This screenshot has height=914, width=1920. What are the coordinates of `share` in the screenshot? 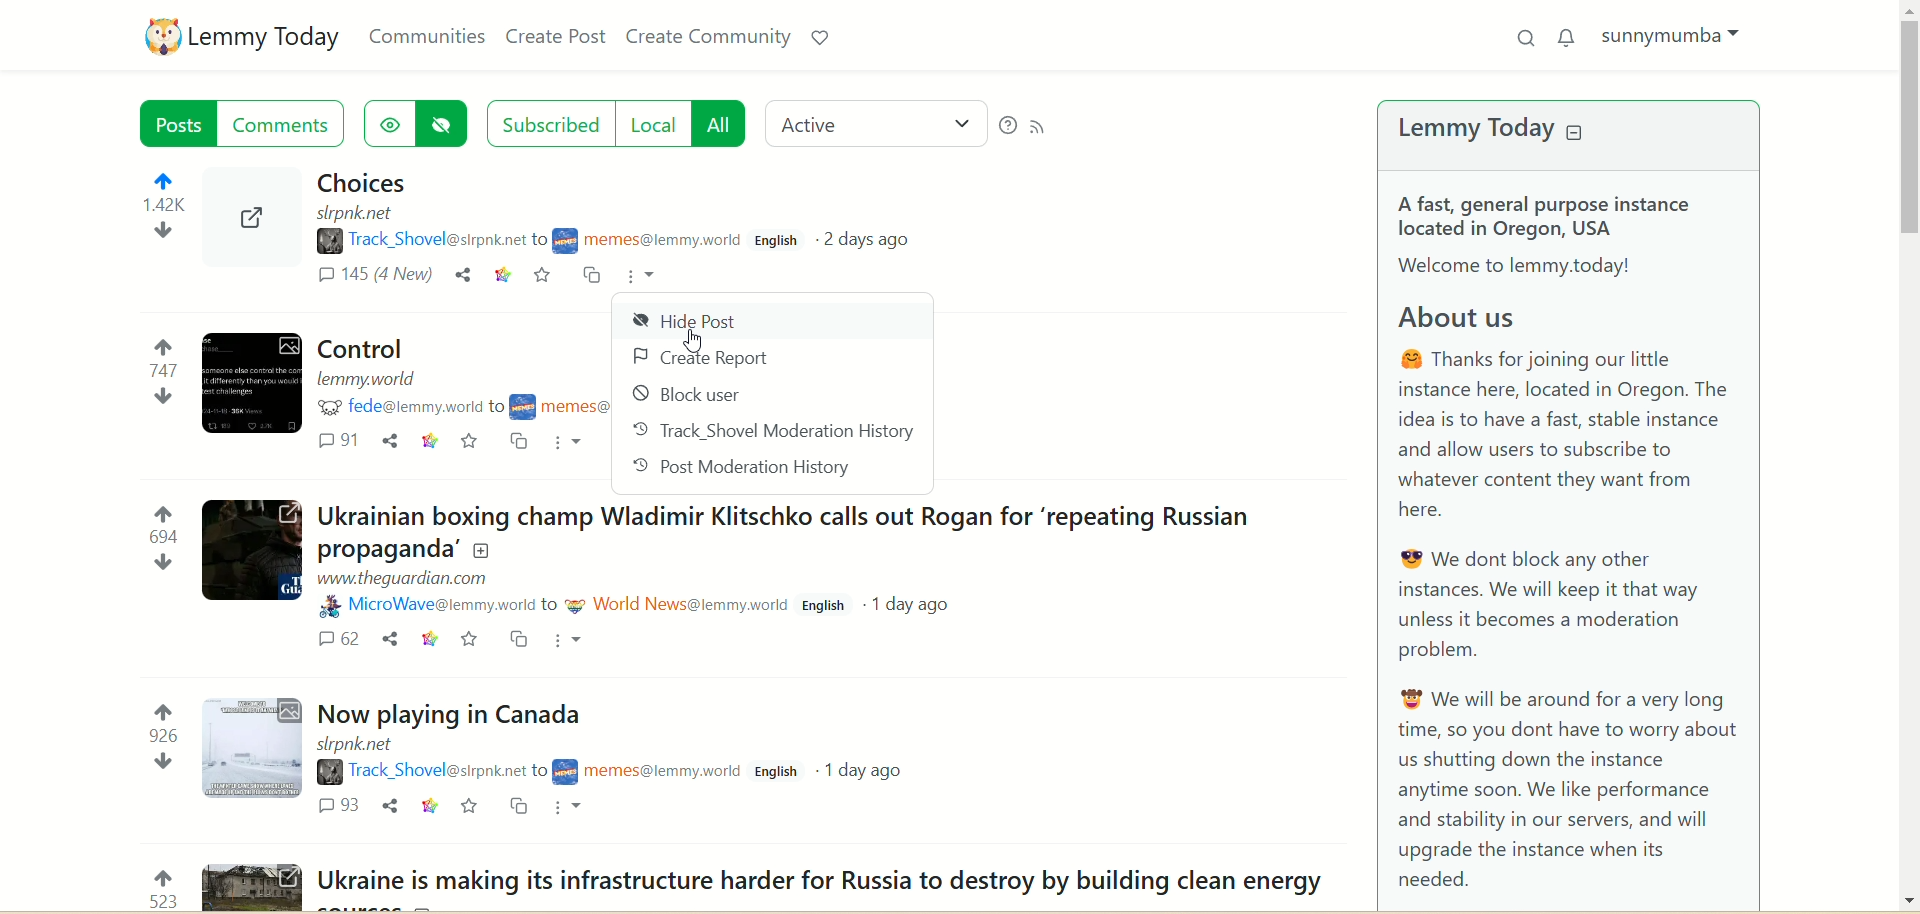 It's located at (388, 638).